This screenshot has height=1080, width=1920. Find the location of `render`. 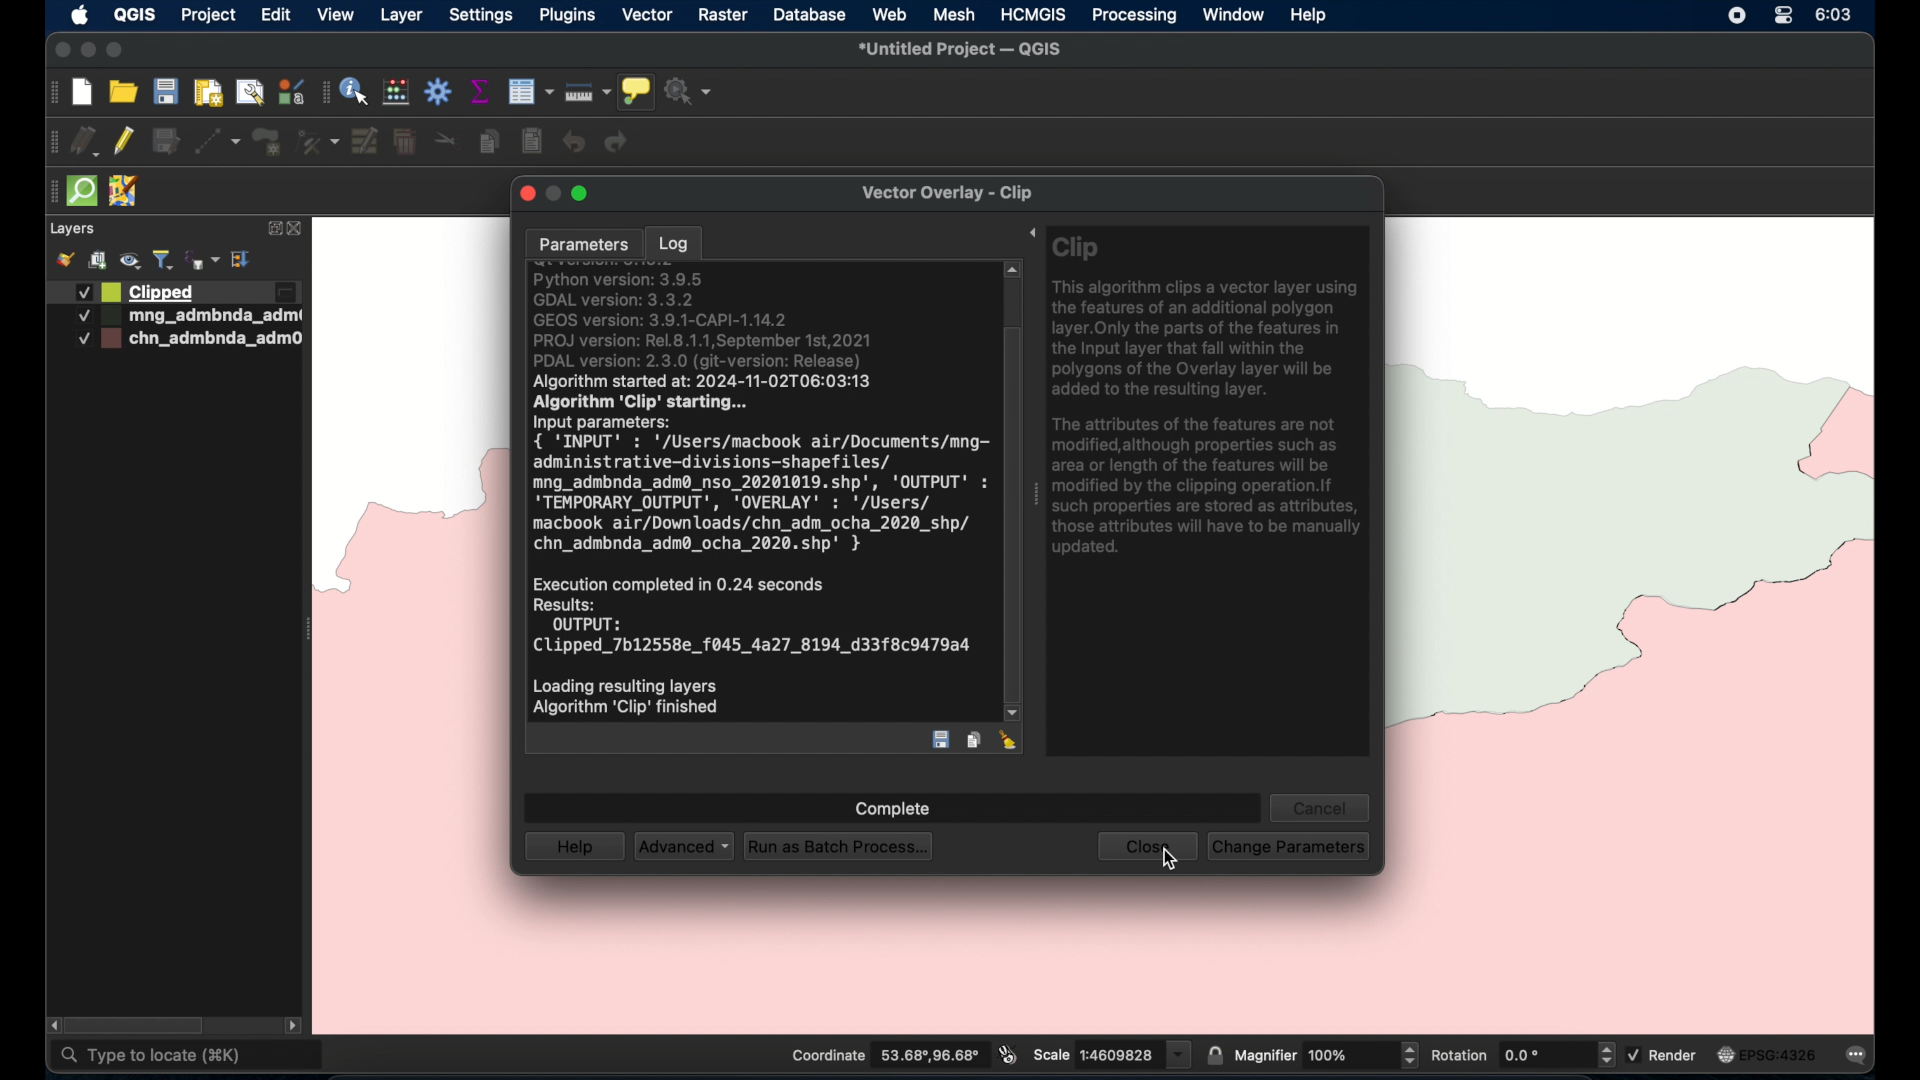

render is located at coordinates (1665, 1054).